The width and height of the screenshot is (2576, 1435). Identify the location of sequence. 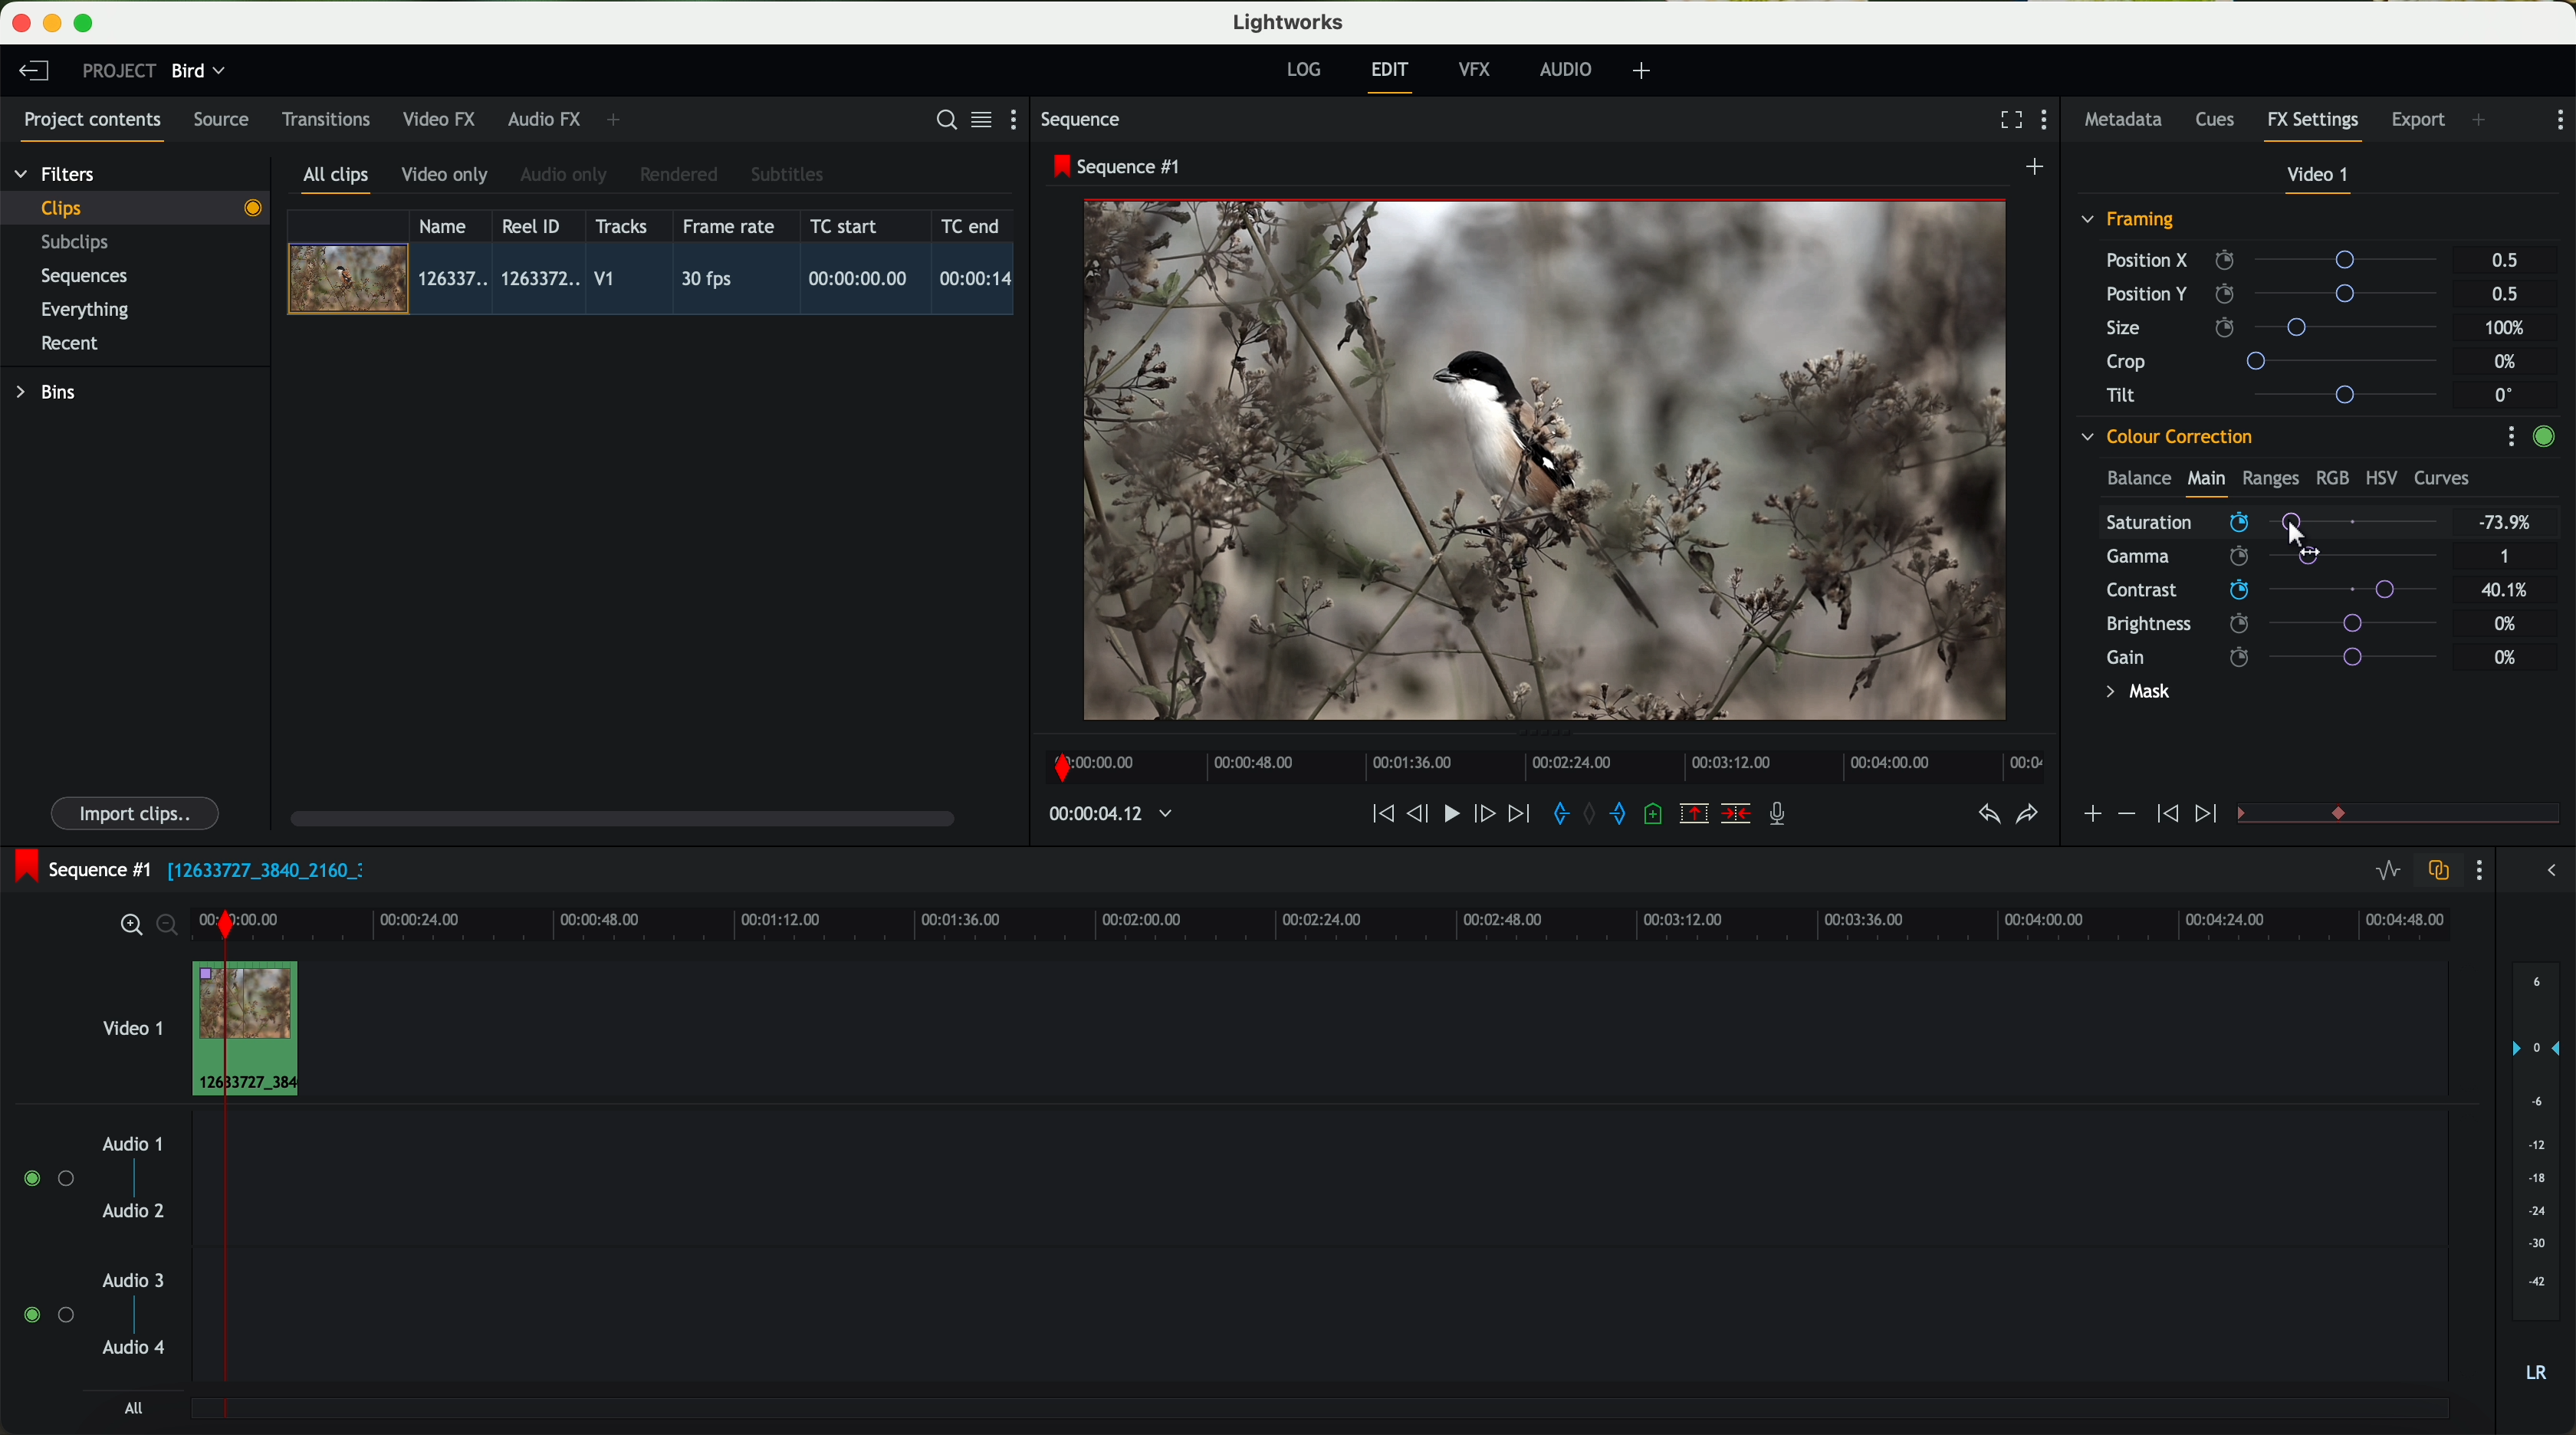
(1081, 120).